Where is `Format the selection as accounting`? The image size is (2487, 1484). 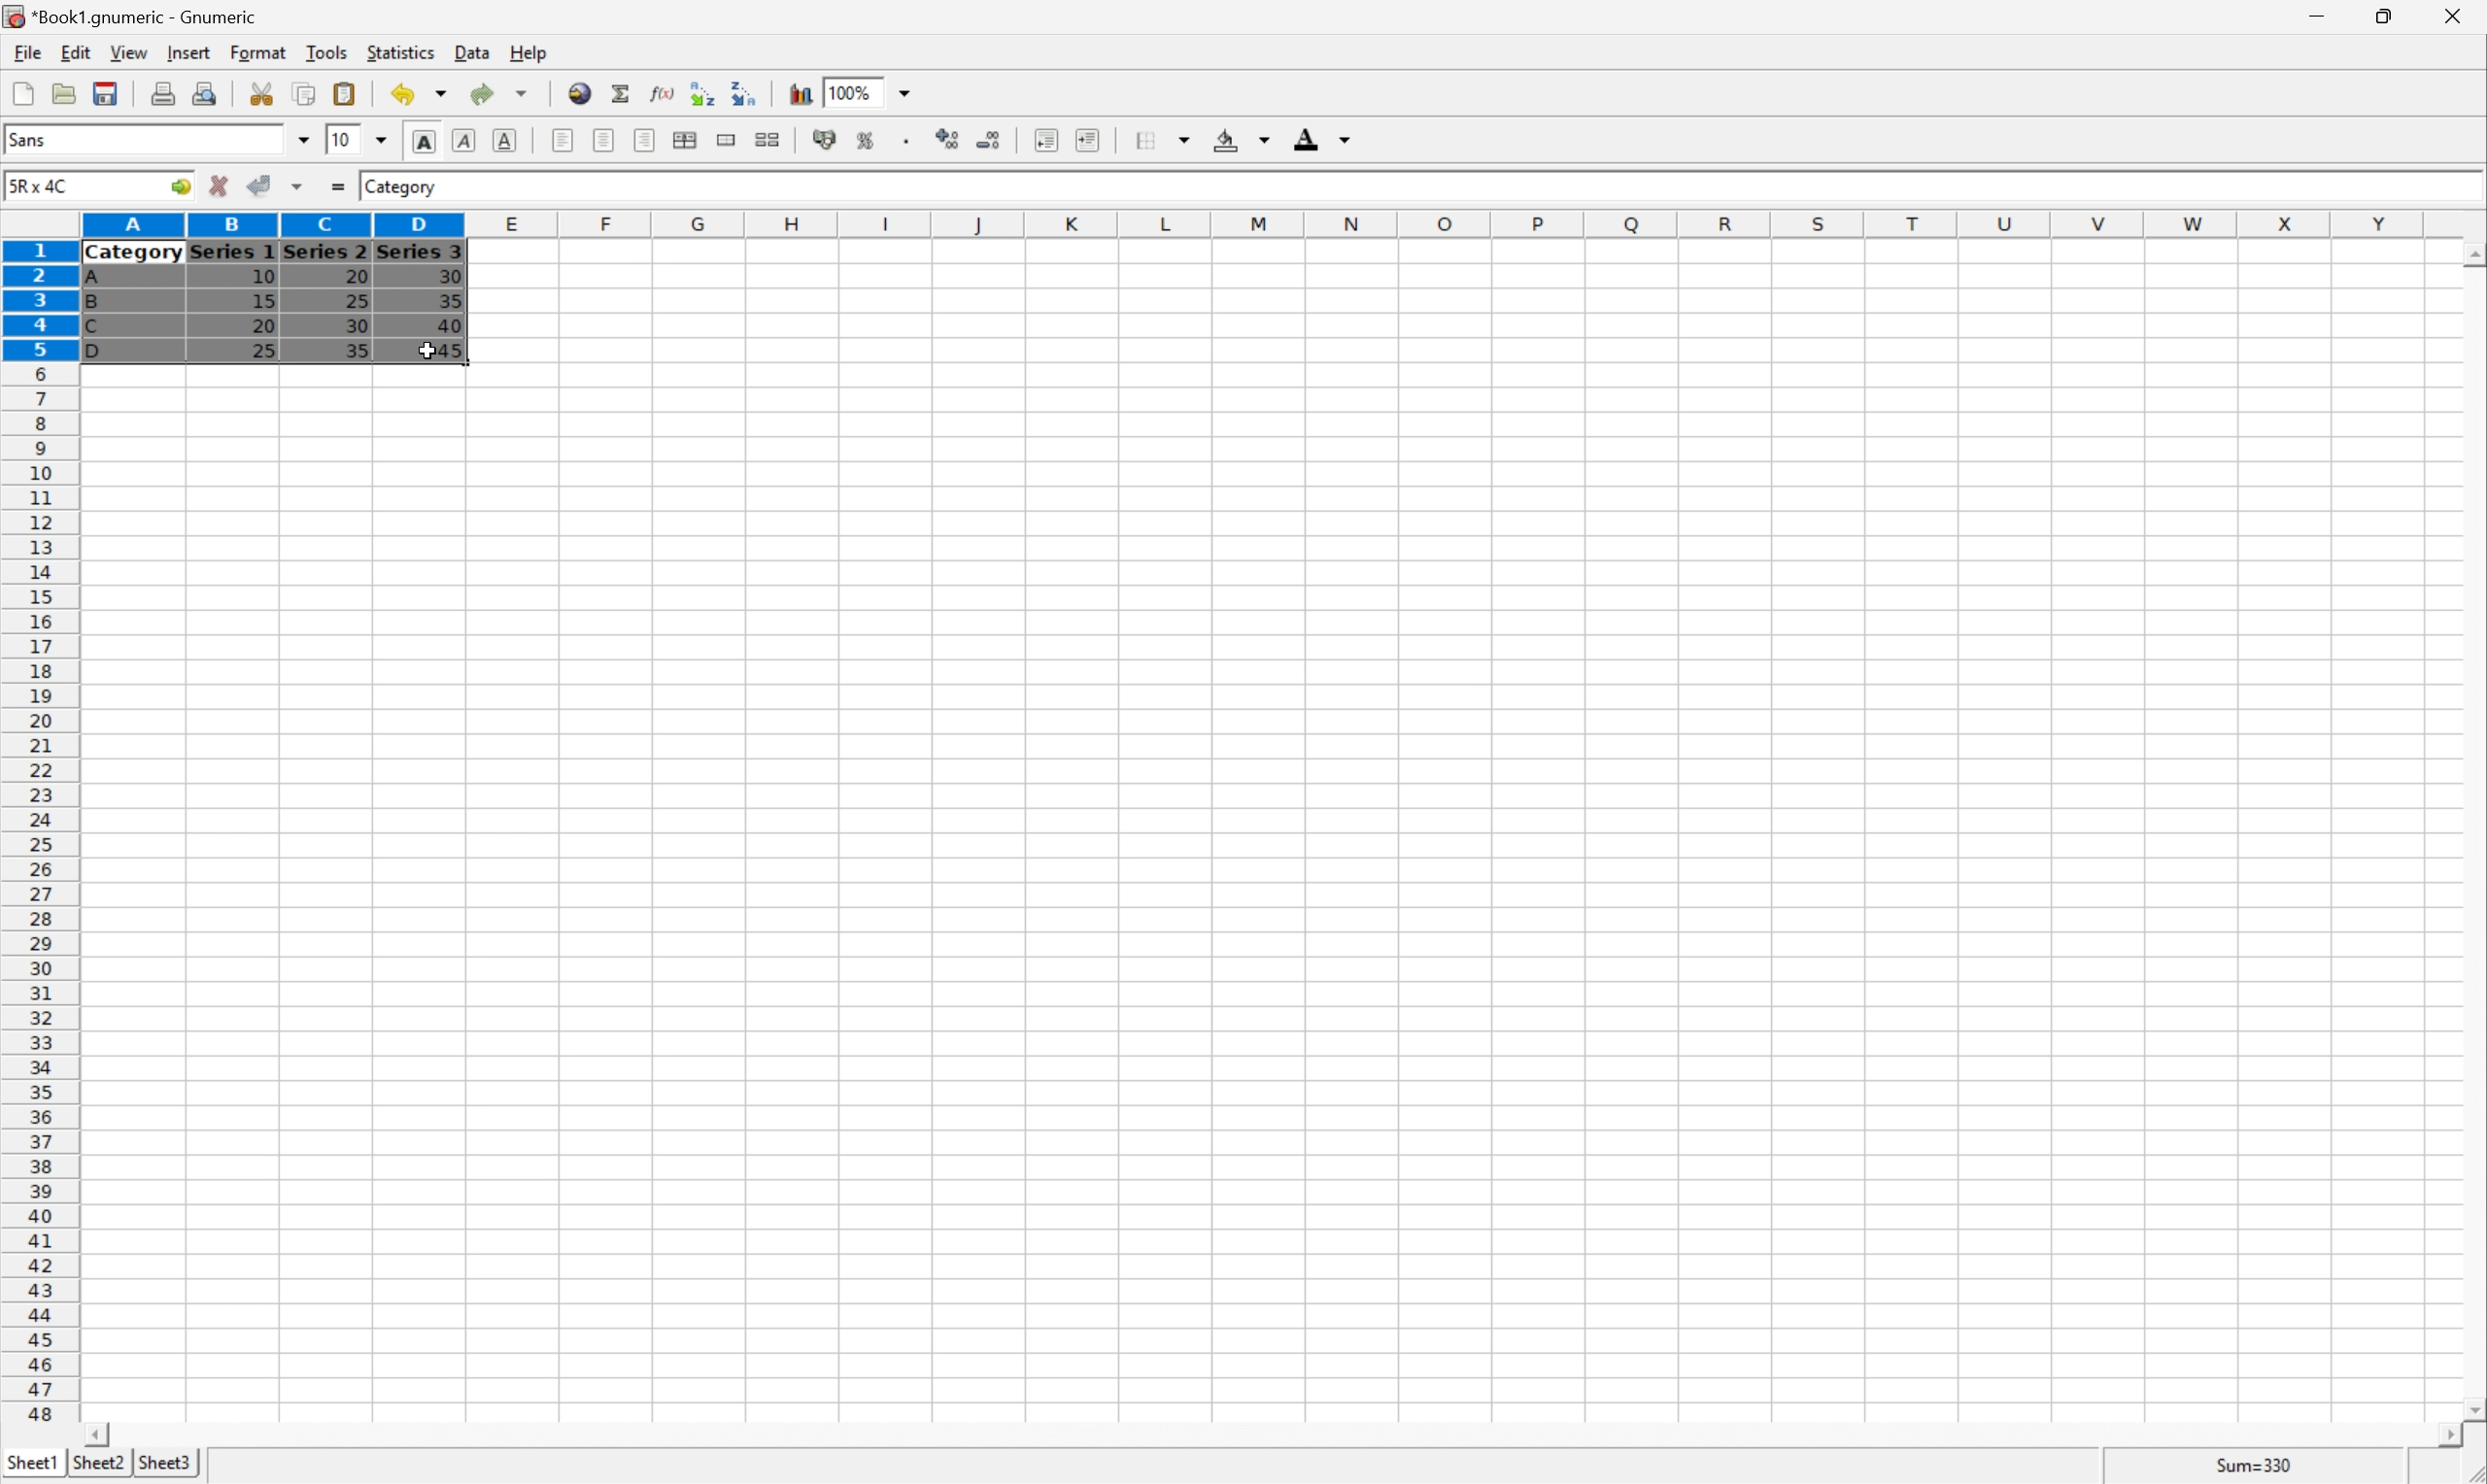 Format the selection as accounting is located at coordinates (824, 141).